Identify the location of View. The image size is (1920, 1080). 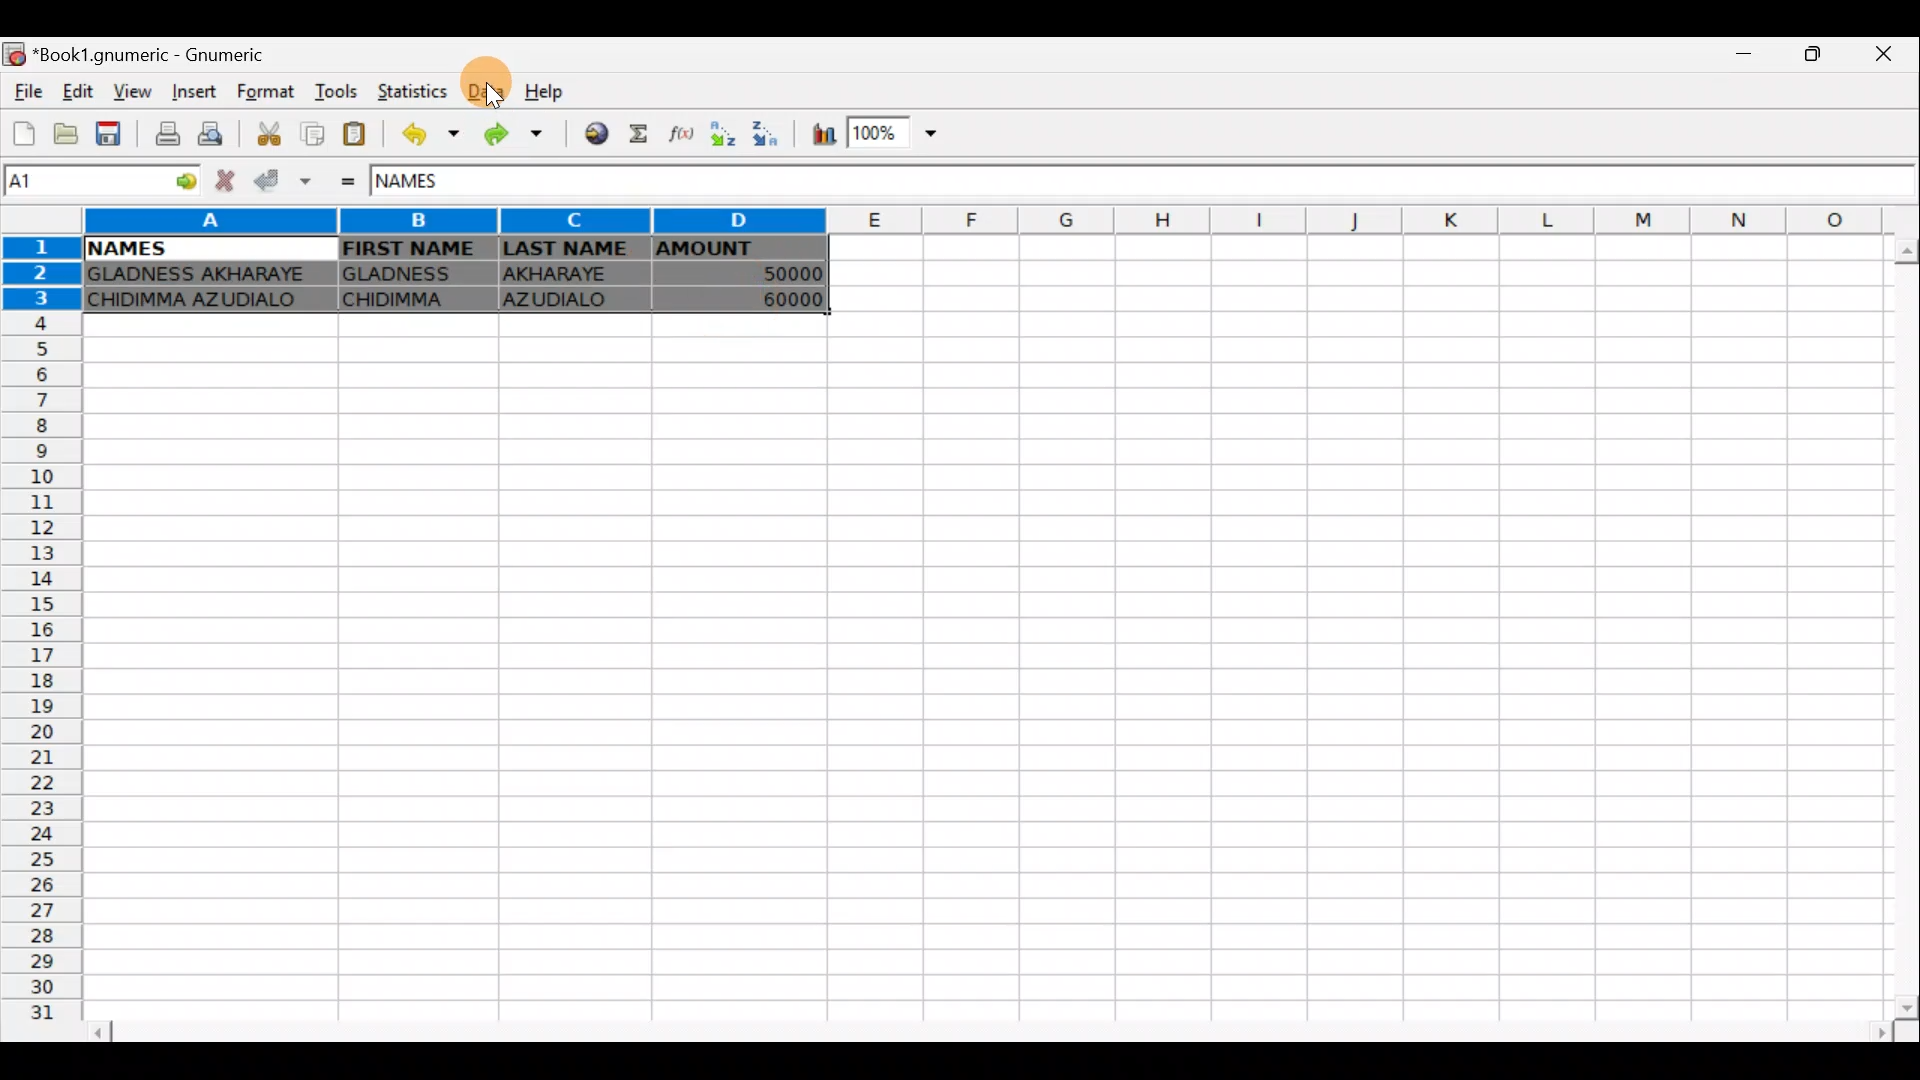
(127, 92).